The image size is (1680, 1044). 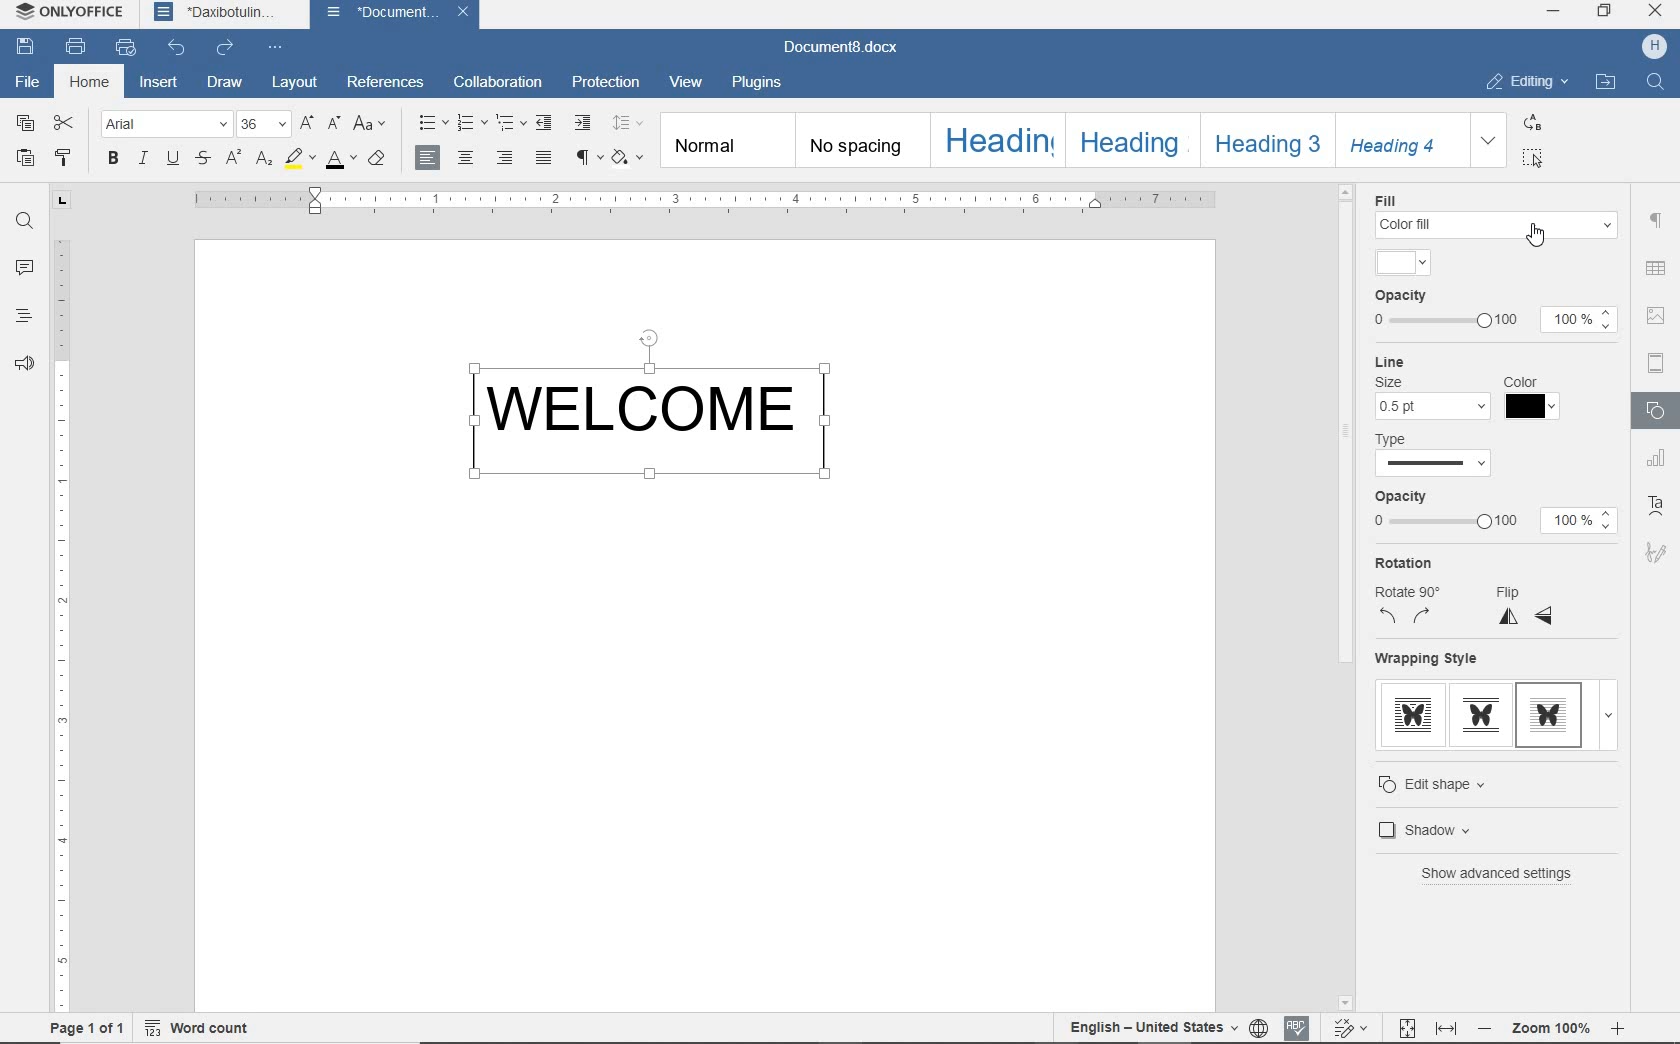 What do you see at coordinates (1448, 1029) in the screenshot?
I see `FIT TO WIDTH` at bounding box center [1448, 1029].